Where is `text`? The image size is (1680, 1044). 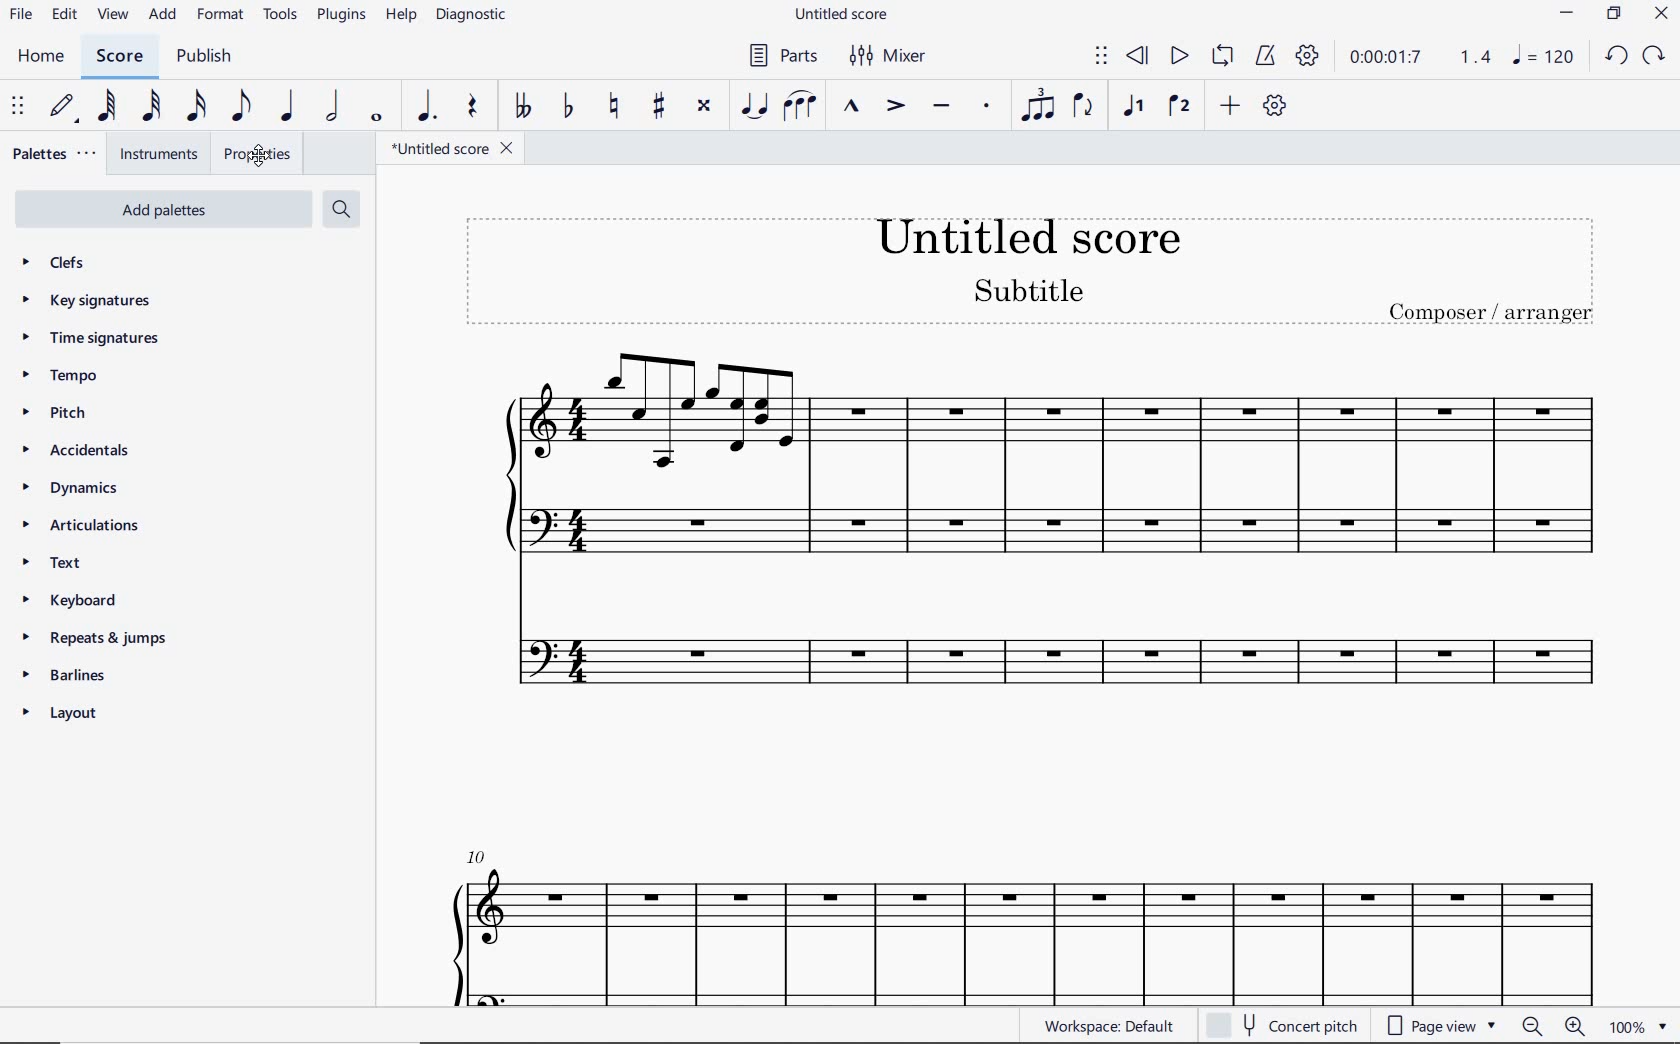
text is located at coordinates (60, 569).